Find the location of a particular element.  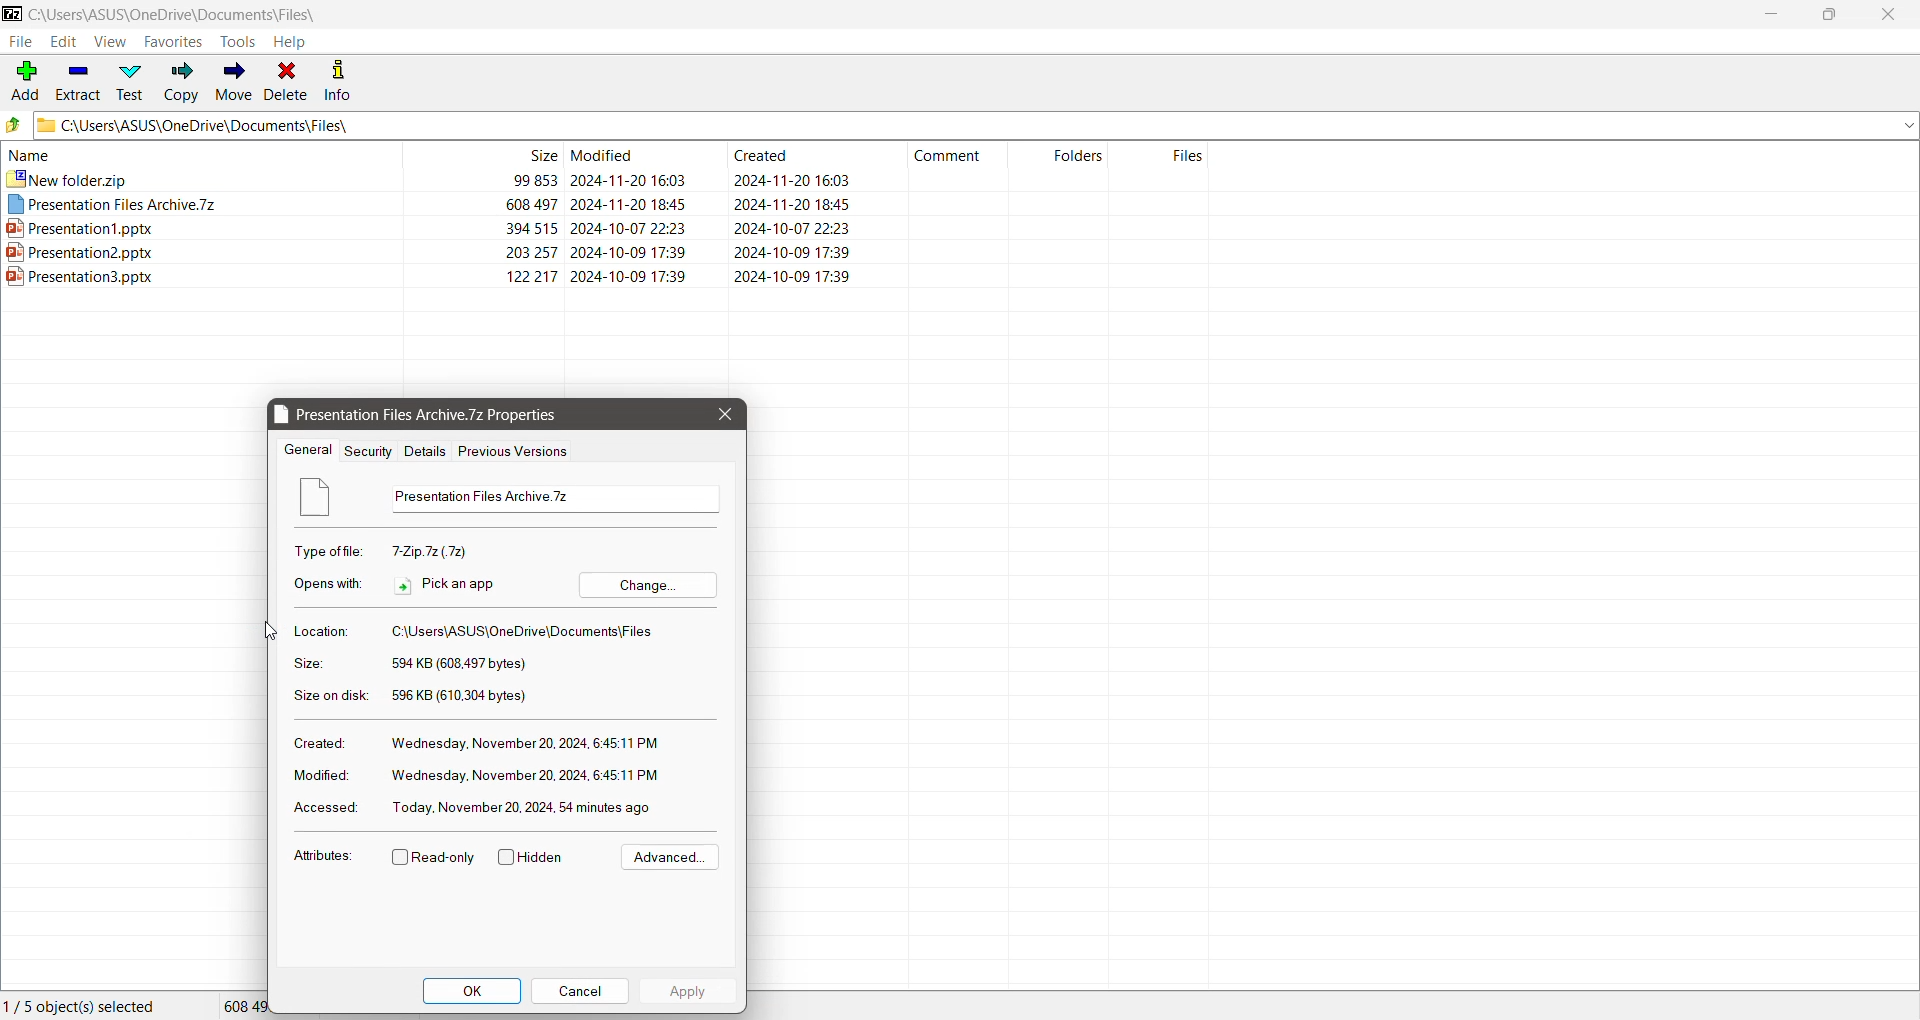

Archive File Creation Date details is located at coordinates (528, 741).